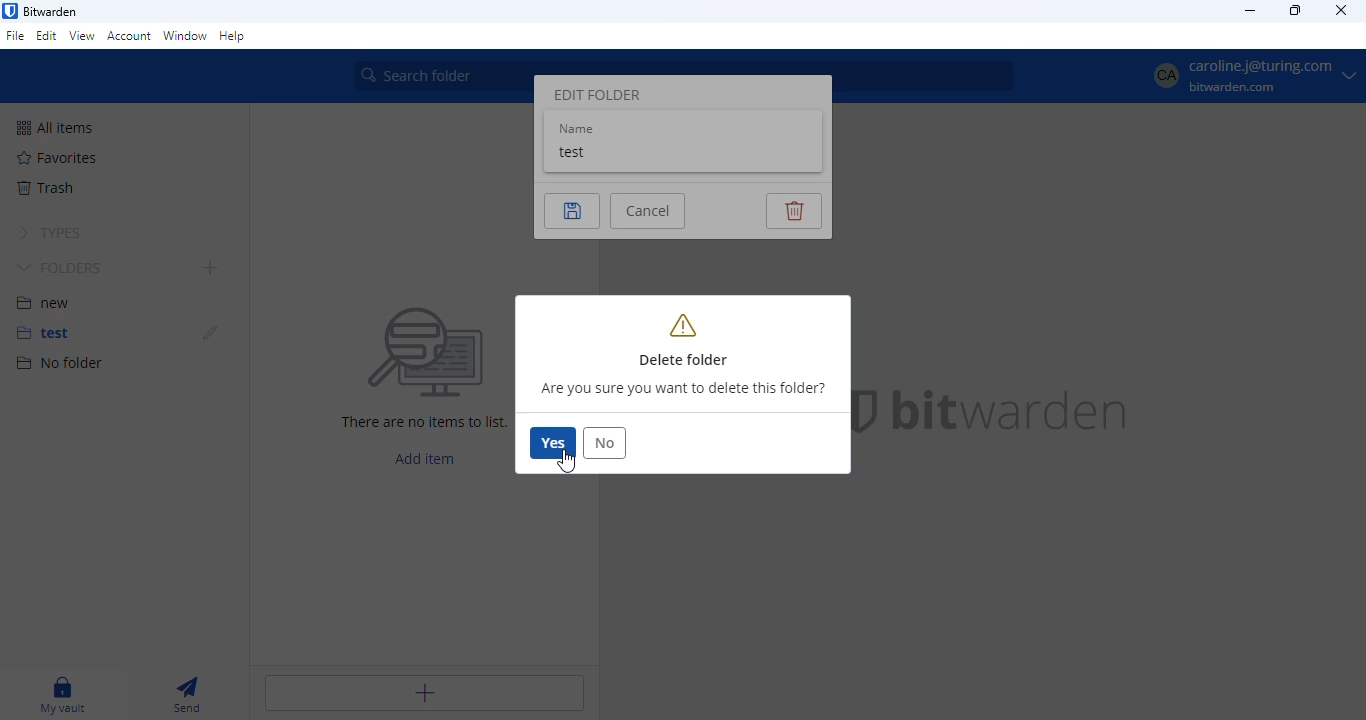 This screenshot has width=1366, height=720. Describe the element at coordinates (426, 353) in the screenshot. I see `Searching for file vector ` at that location.